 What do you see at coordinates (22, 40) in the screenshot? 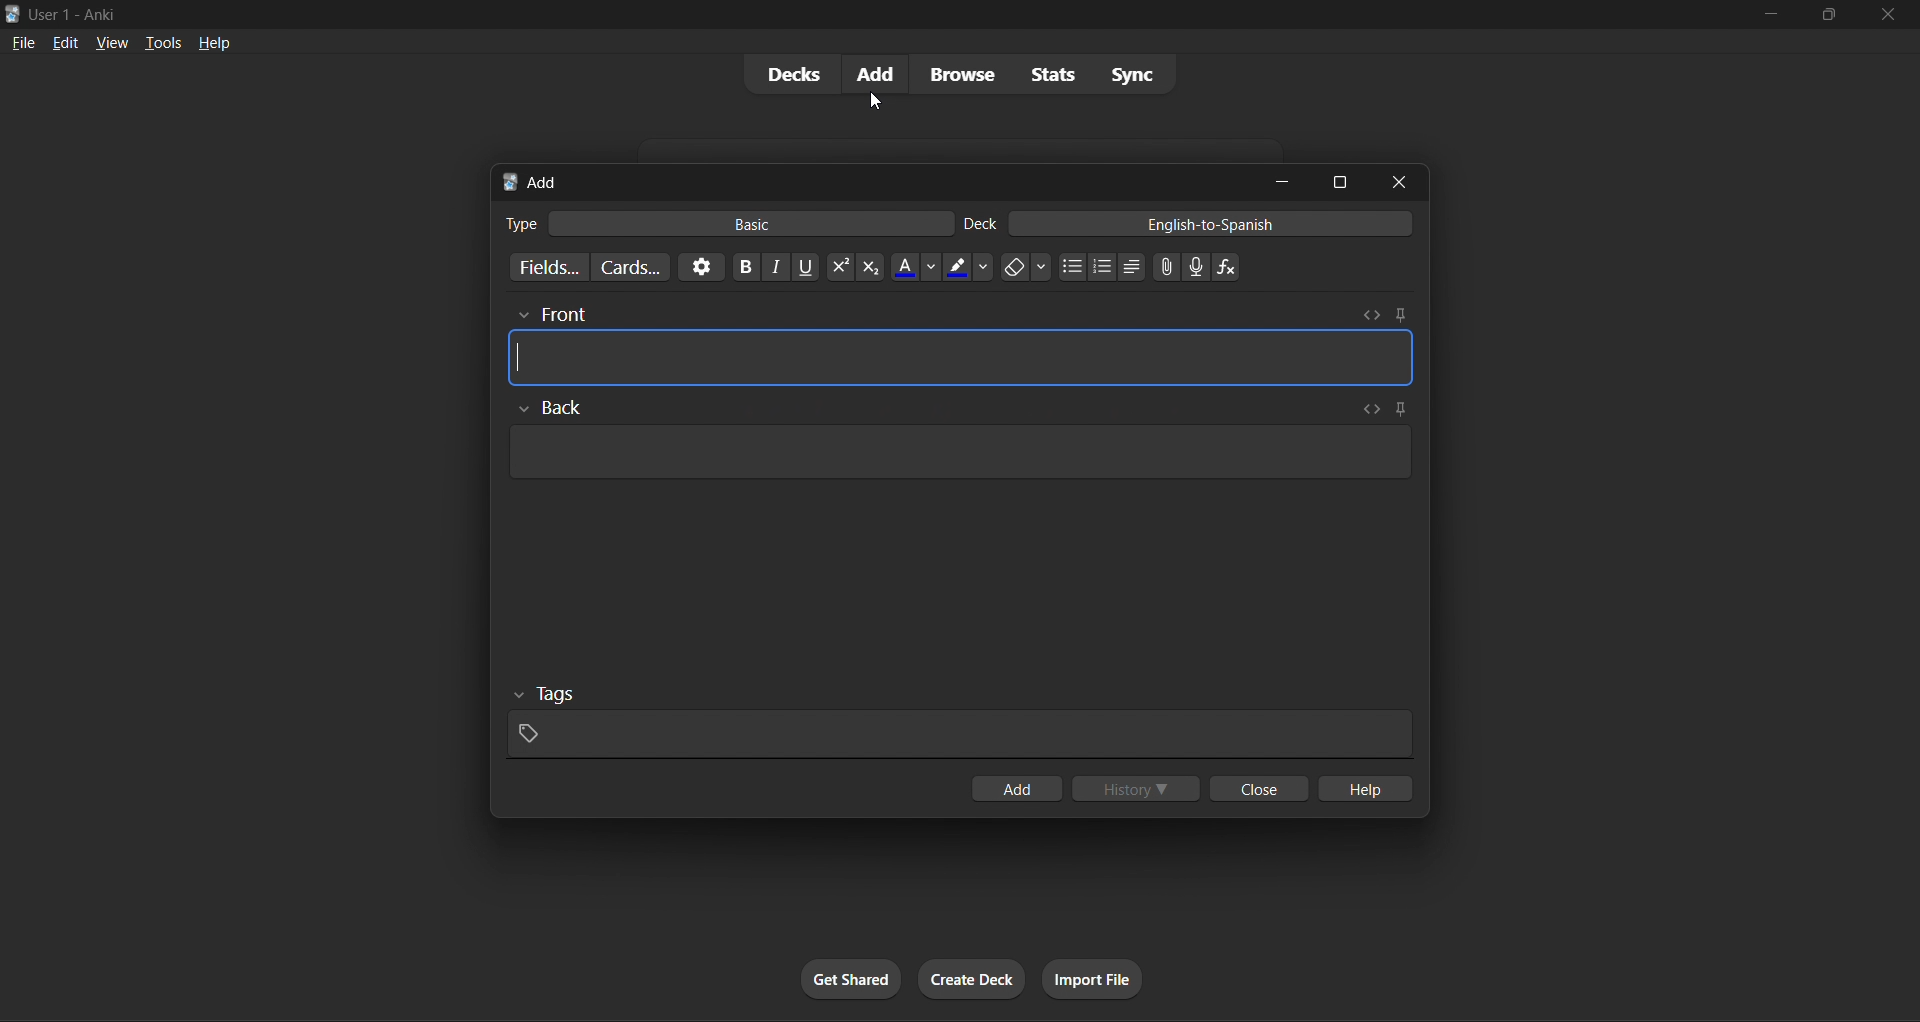
I see `file` at bounding box center [22, 40].